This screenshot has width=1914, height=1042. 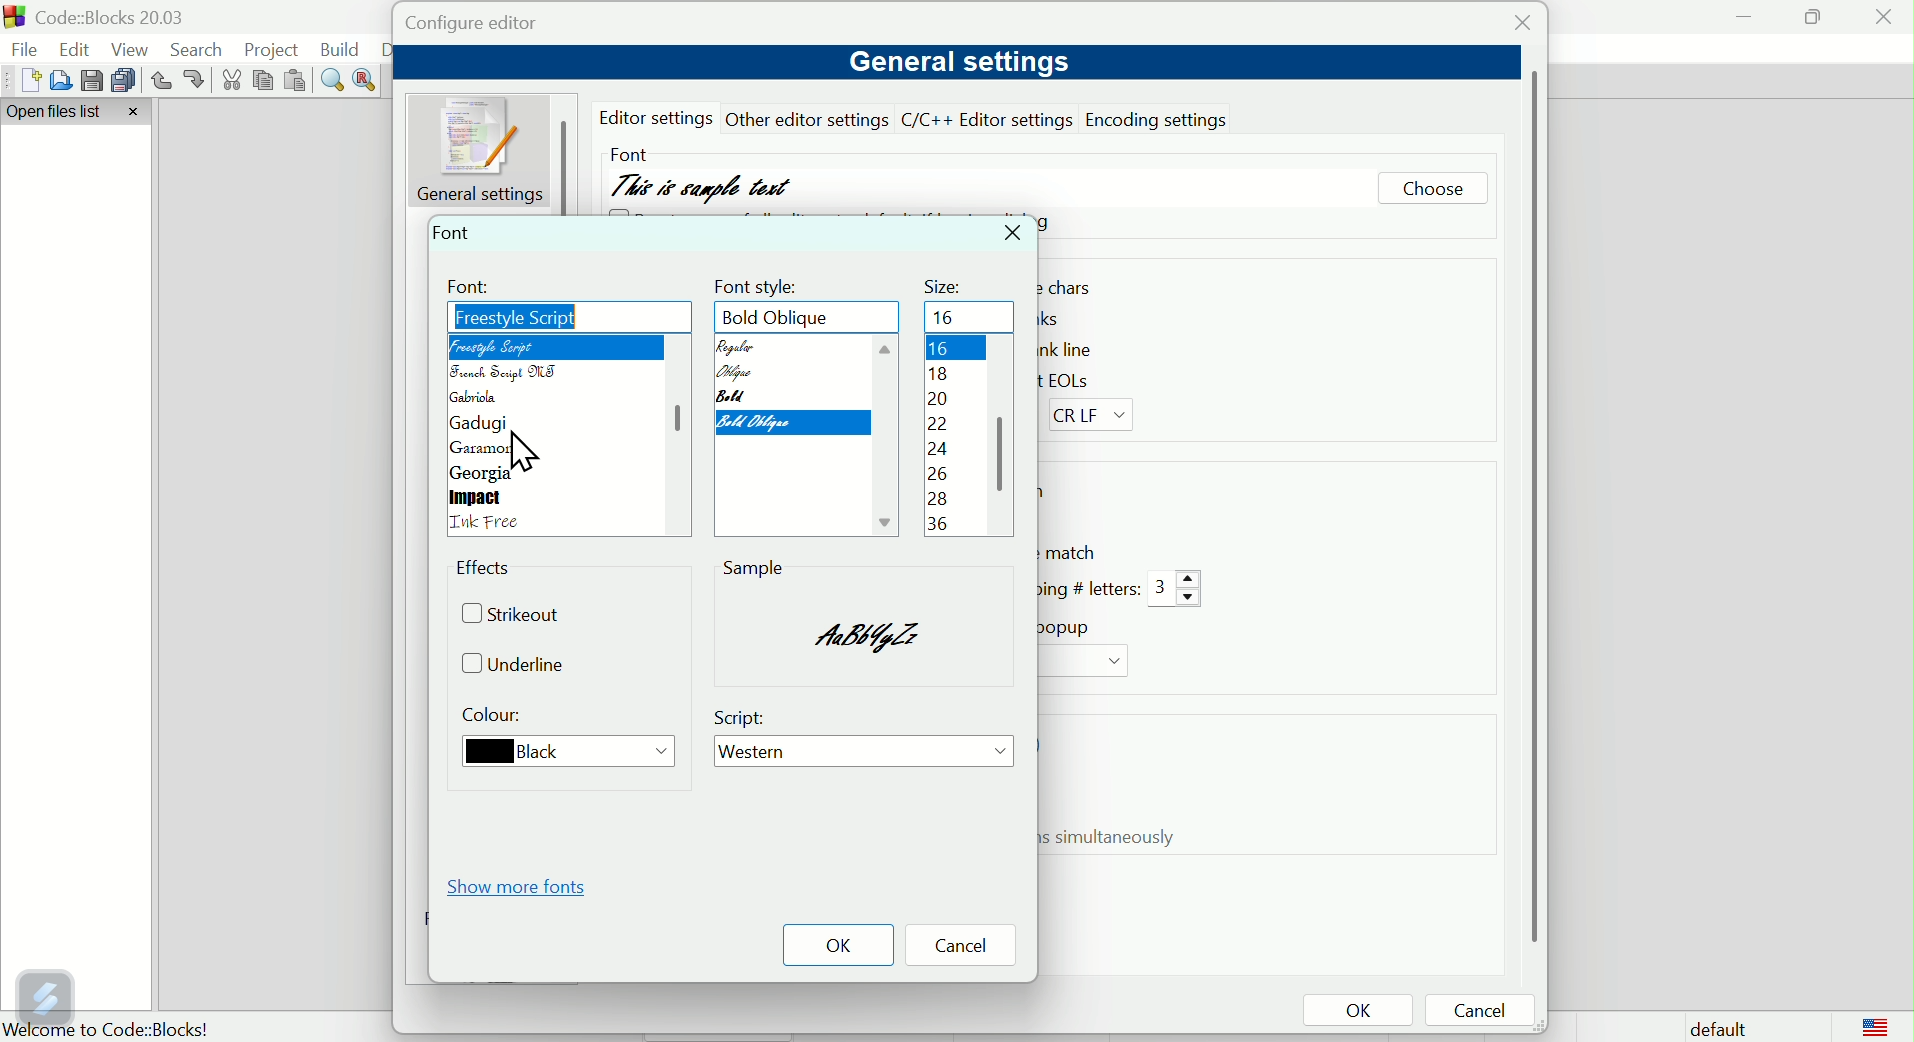 I want to click on Underline, so click(x=522, y=666).